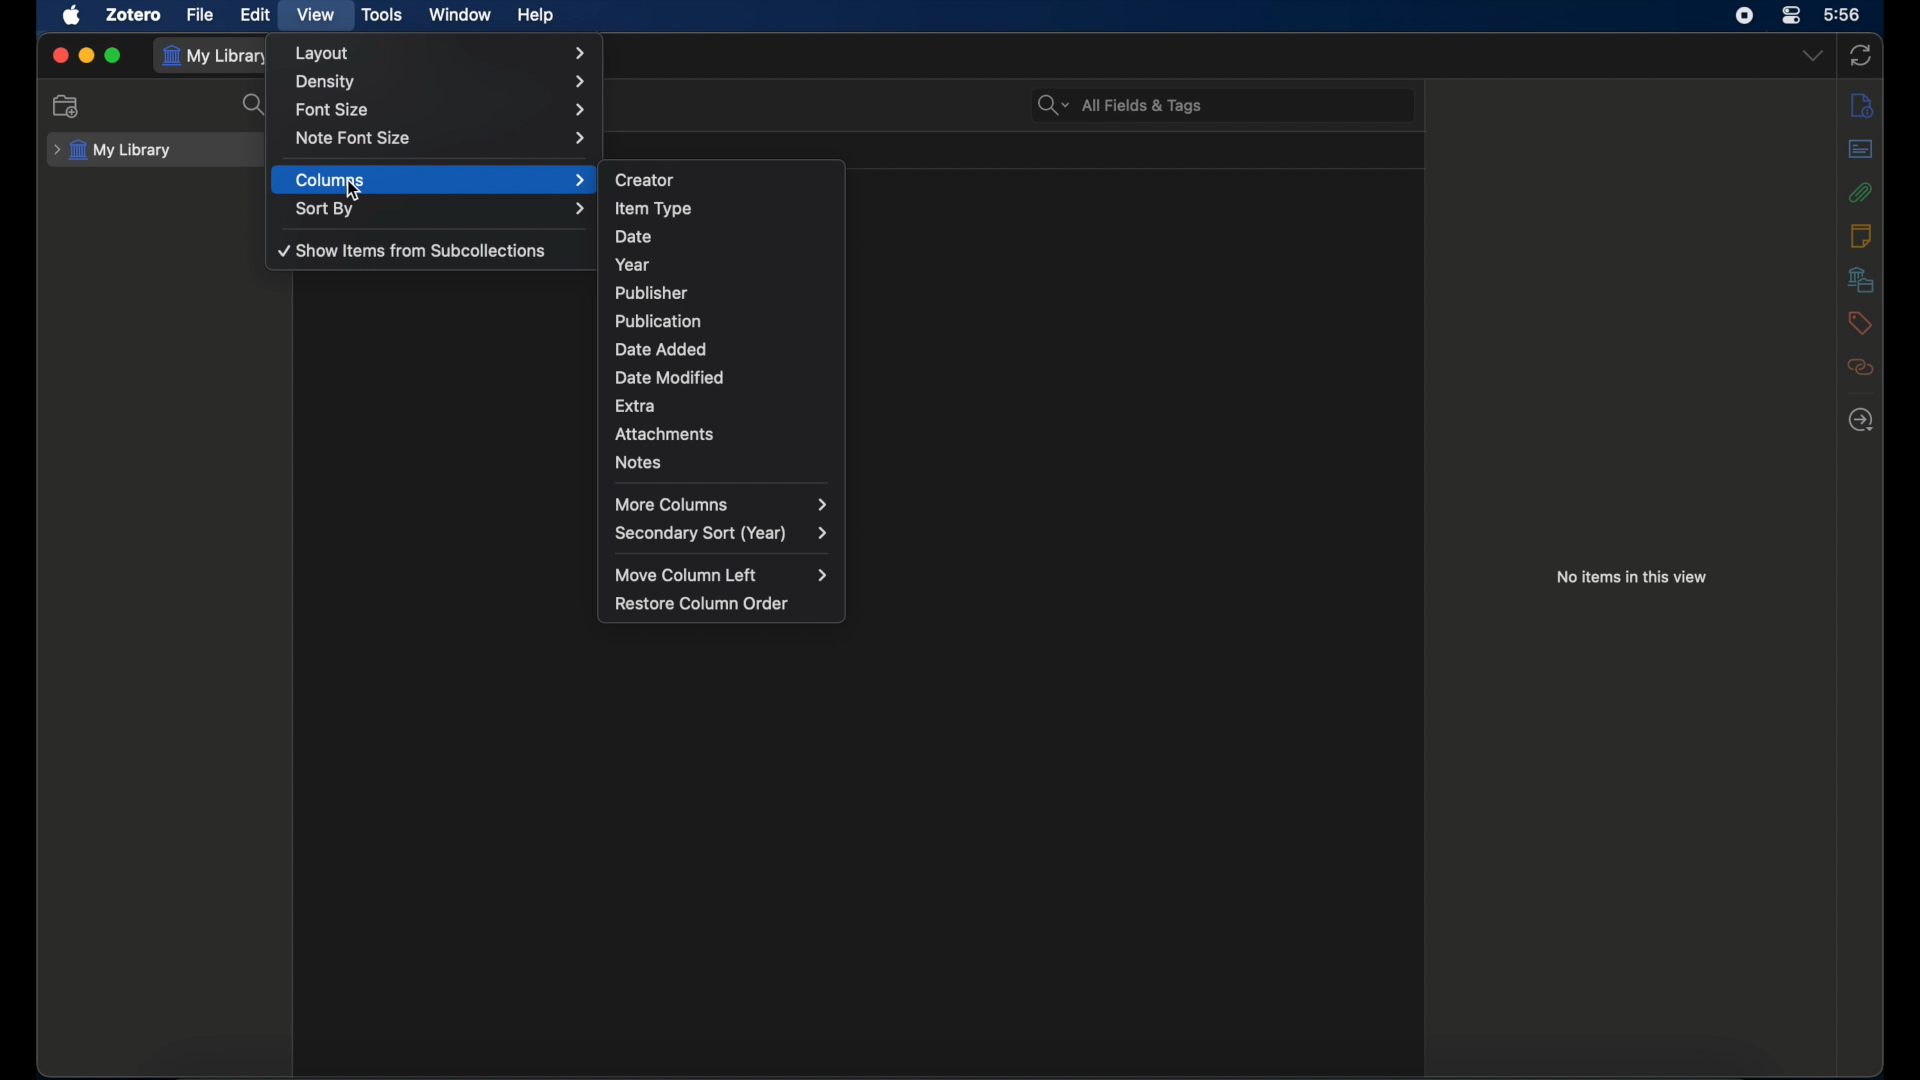  I want to click on secondary sort, so click(720, 533).